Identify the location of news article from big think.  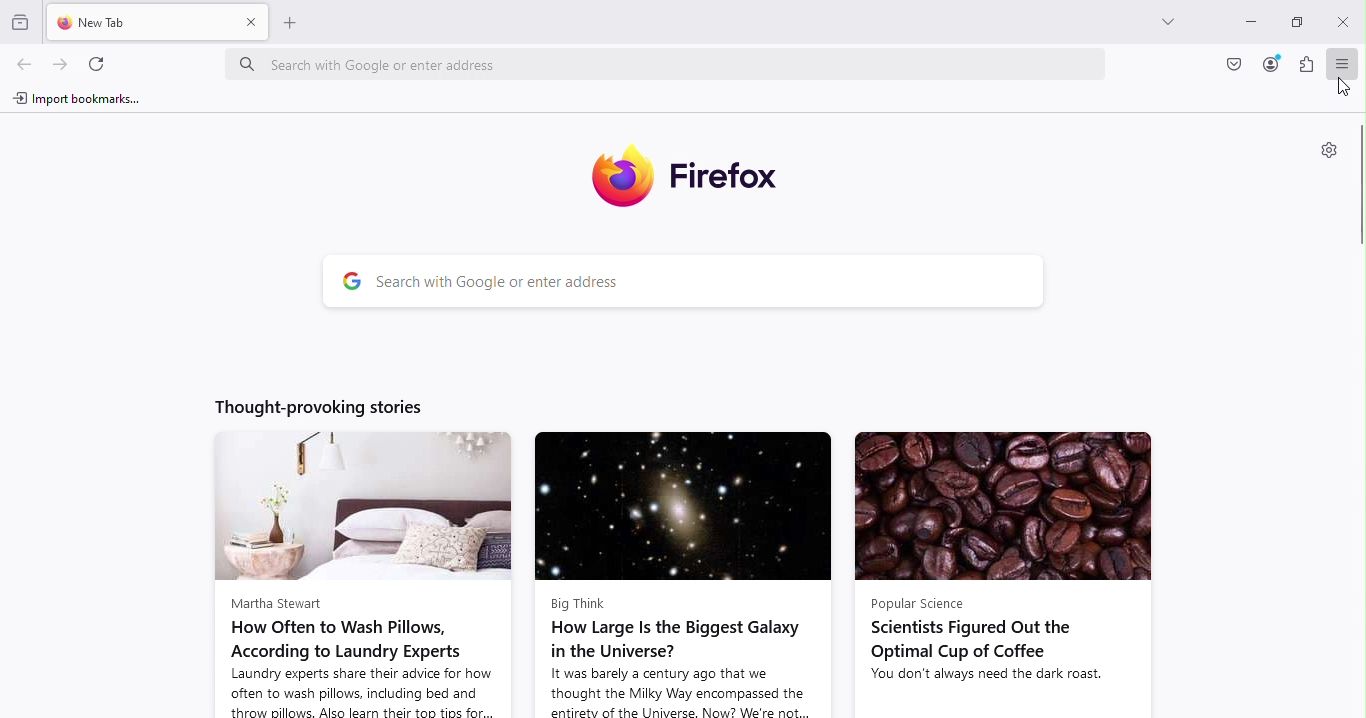
(681, 574).